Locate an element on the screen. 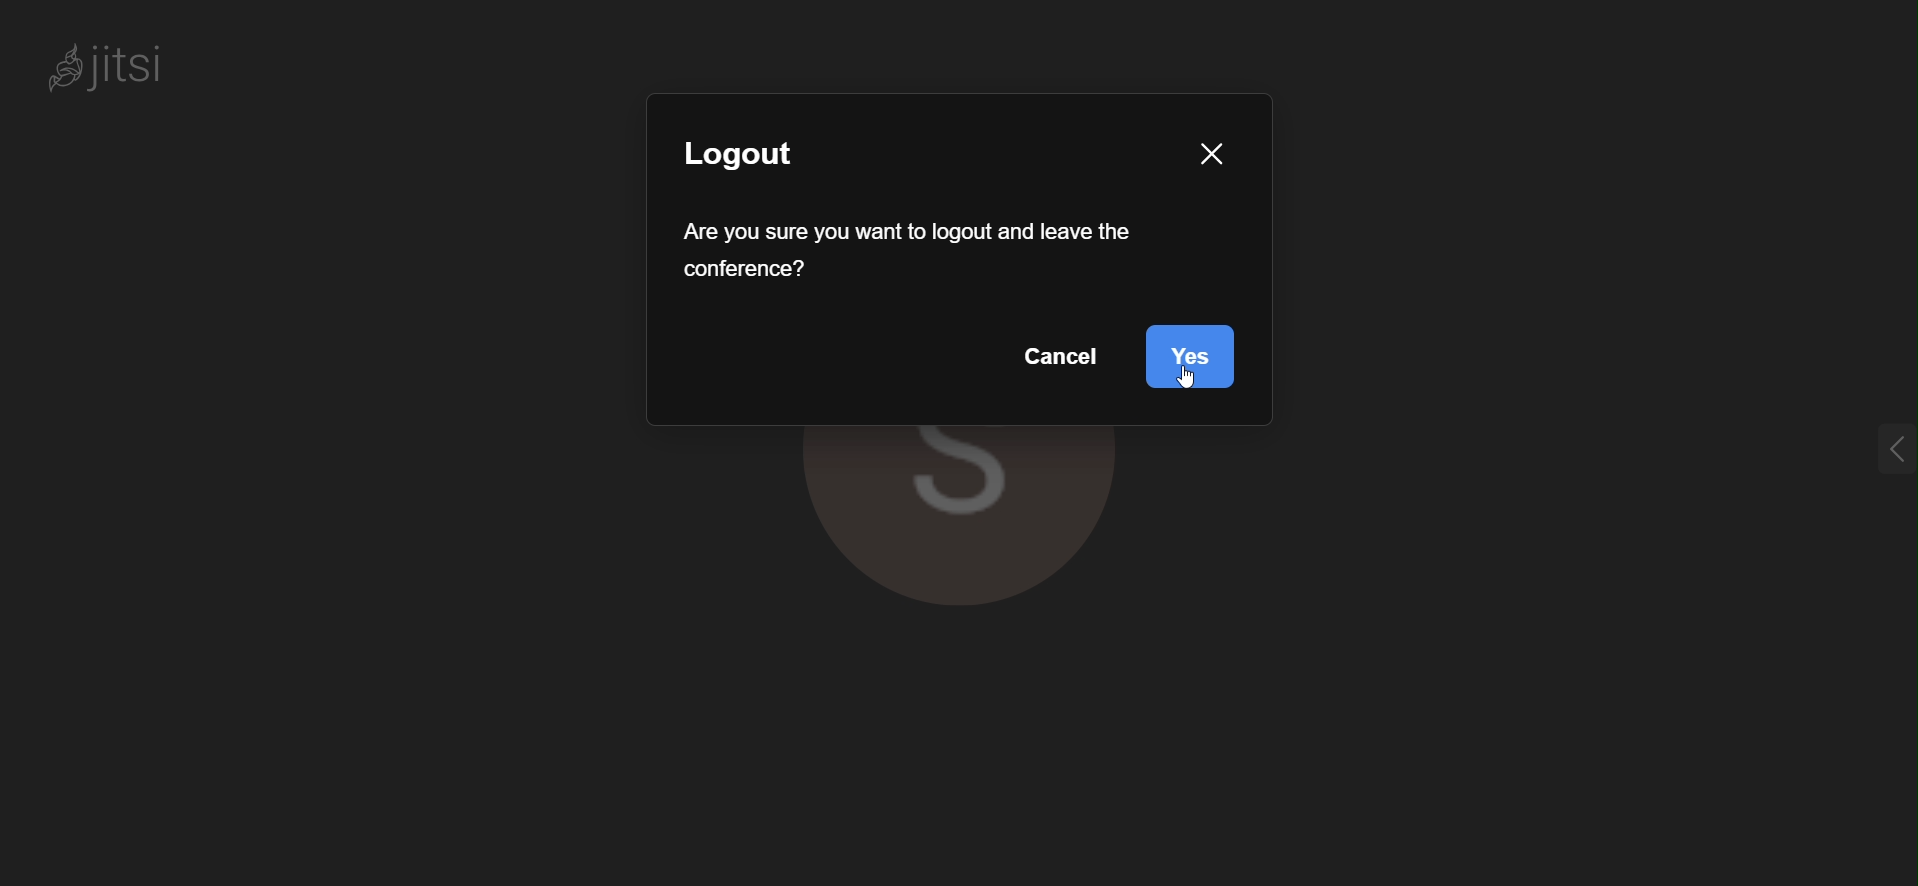 This screenshot has height=886, width=1918. display picture is located at coordinates (955, 521).